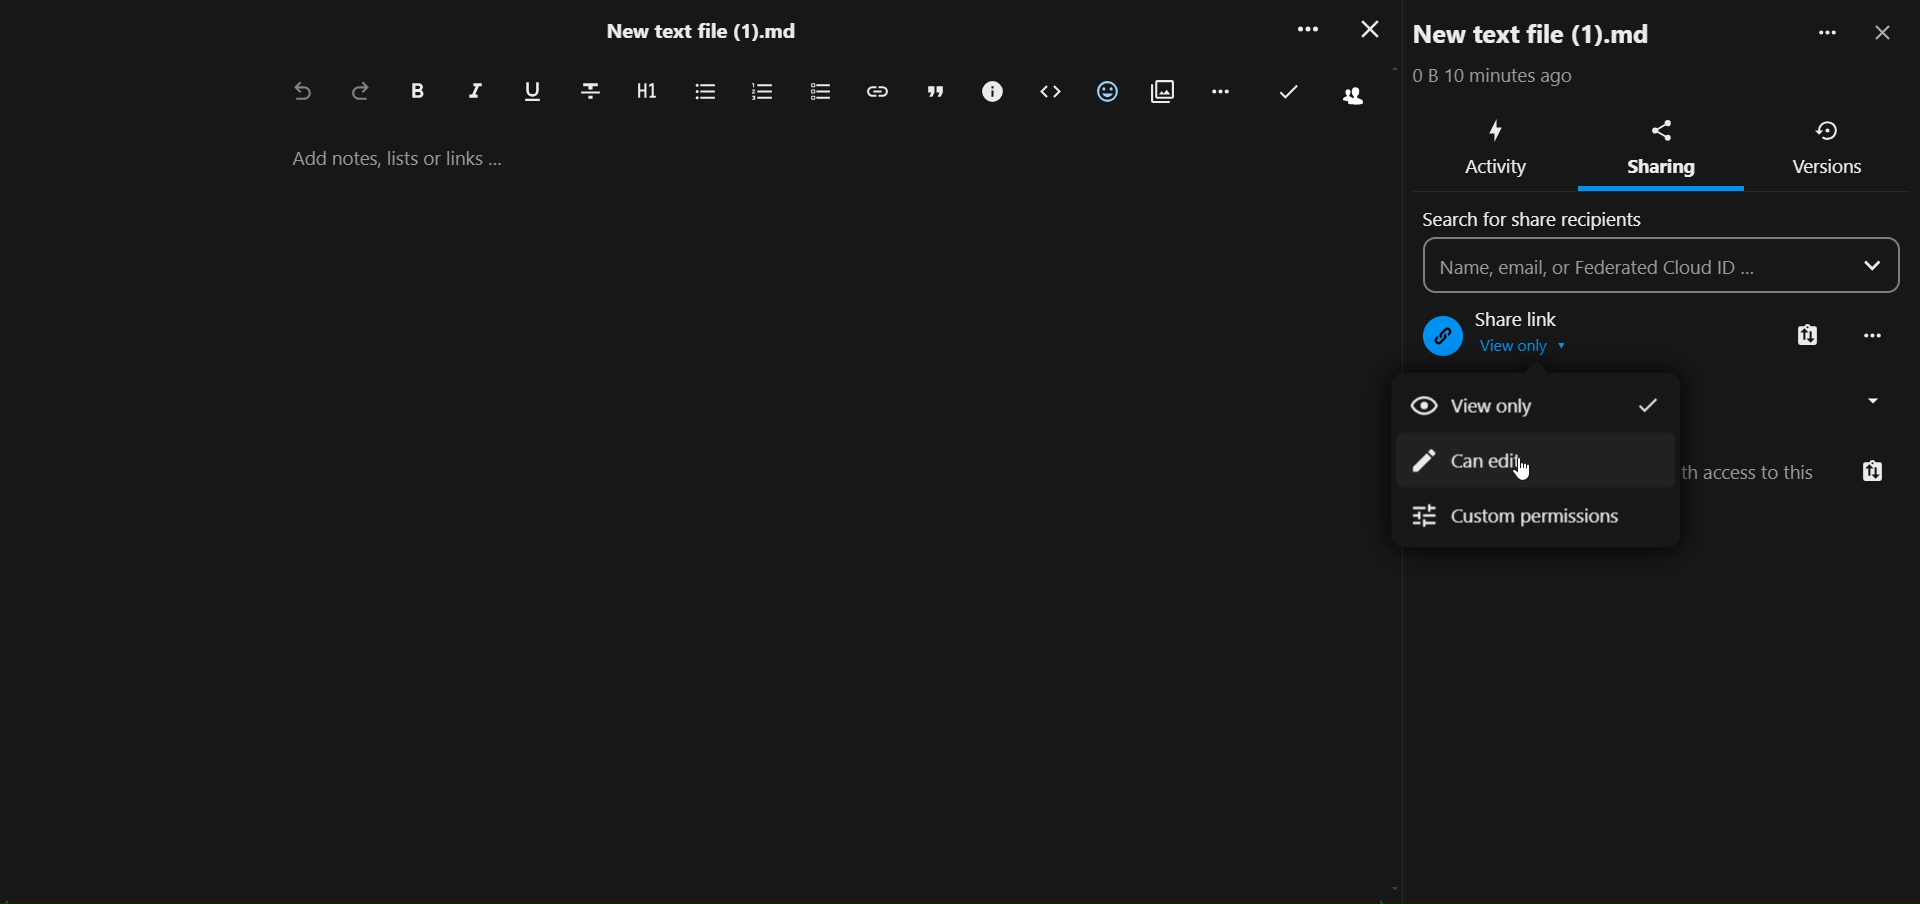 The image size is (1920, 904). I want to click on more, so click(1876, 338).